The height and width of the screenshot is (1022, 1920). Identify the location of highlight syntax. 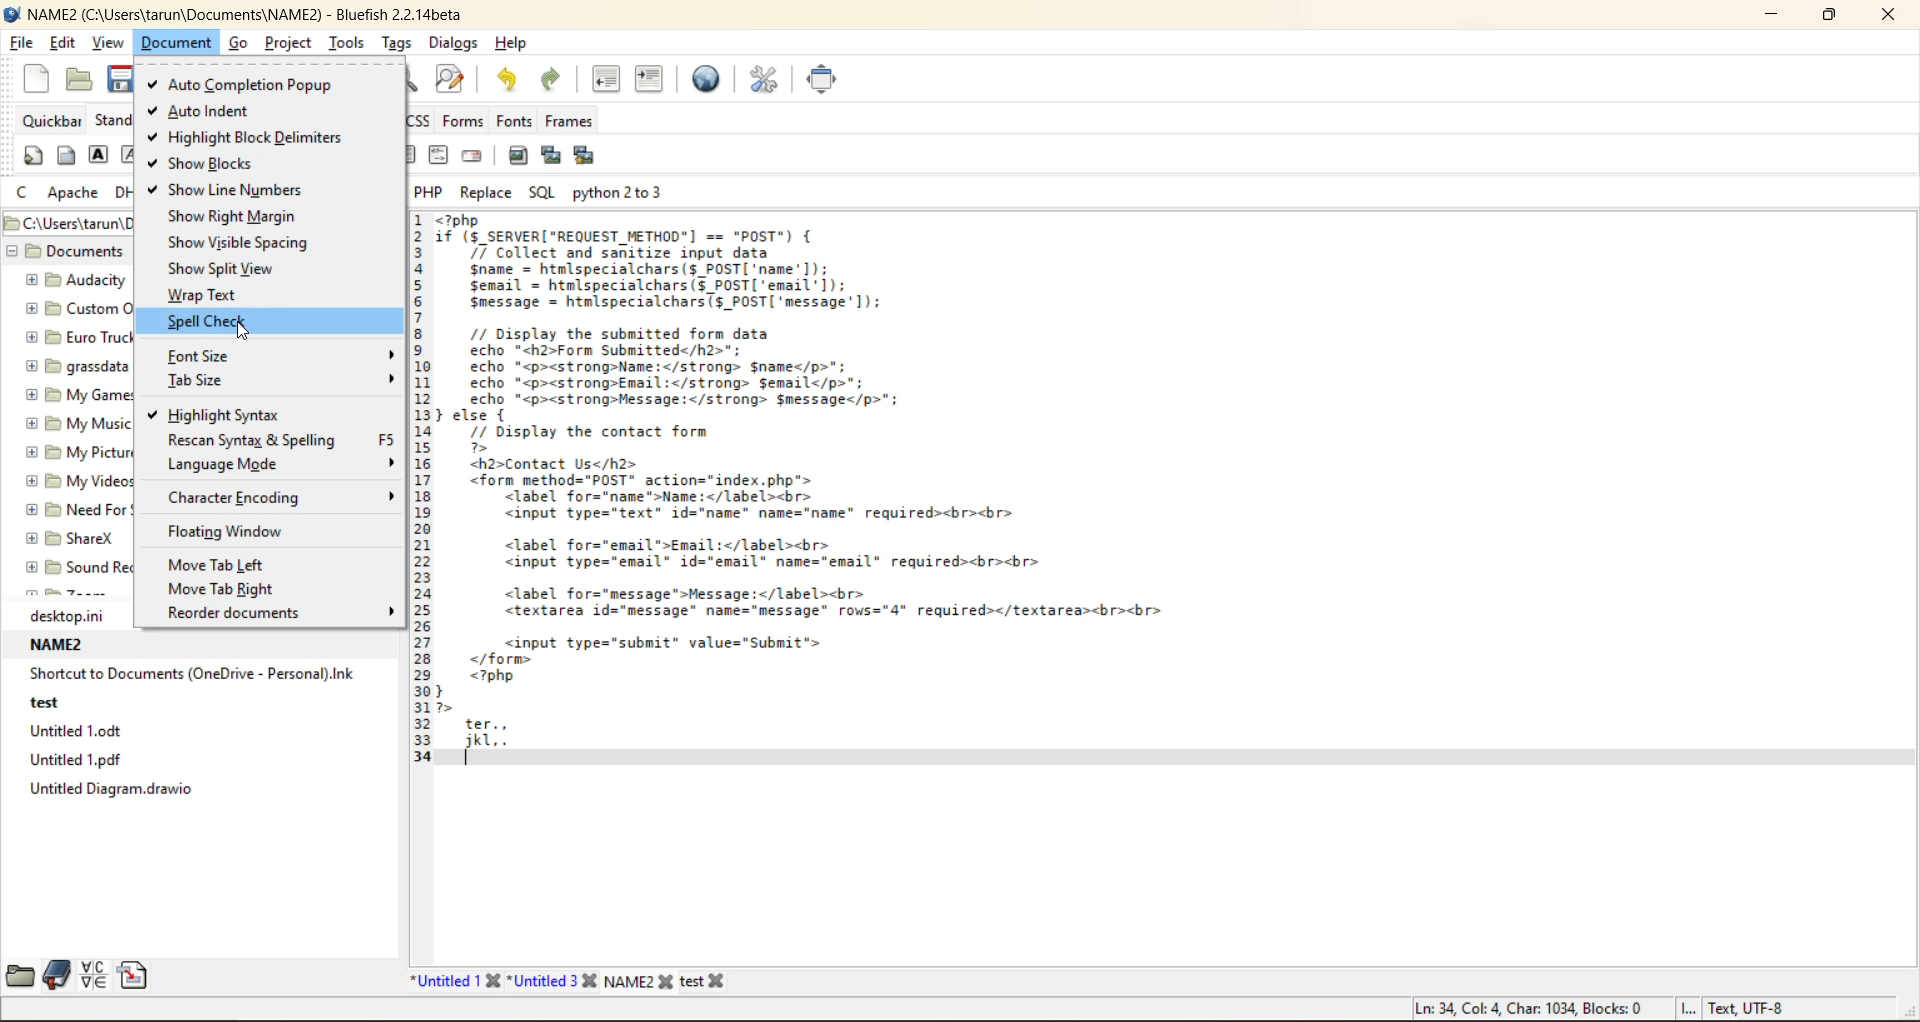
(221, 415).